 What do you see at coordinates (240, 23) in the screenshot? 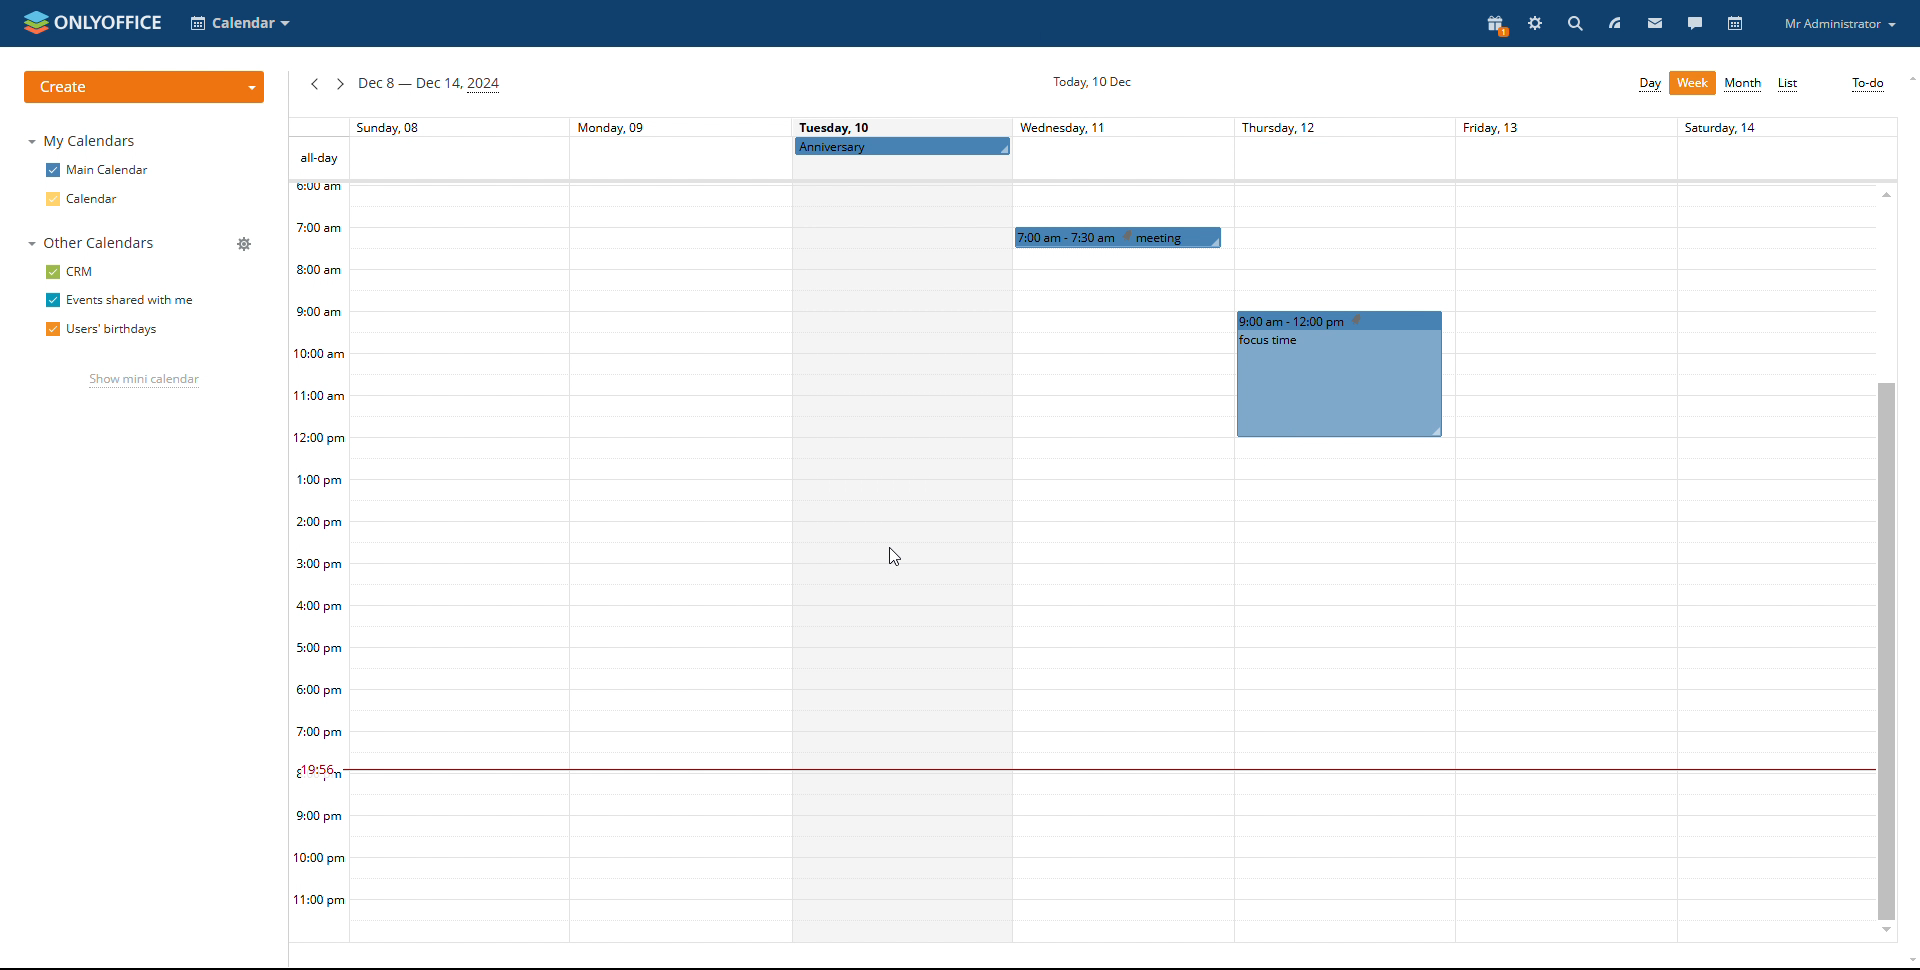
I see `select application` at bounding box center [240, 23].